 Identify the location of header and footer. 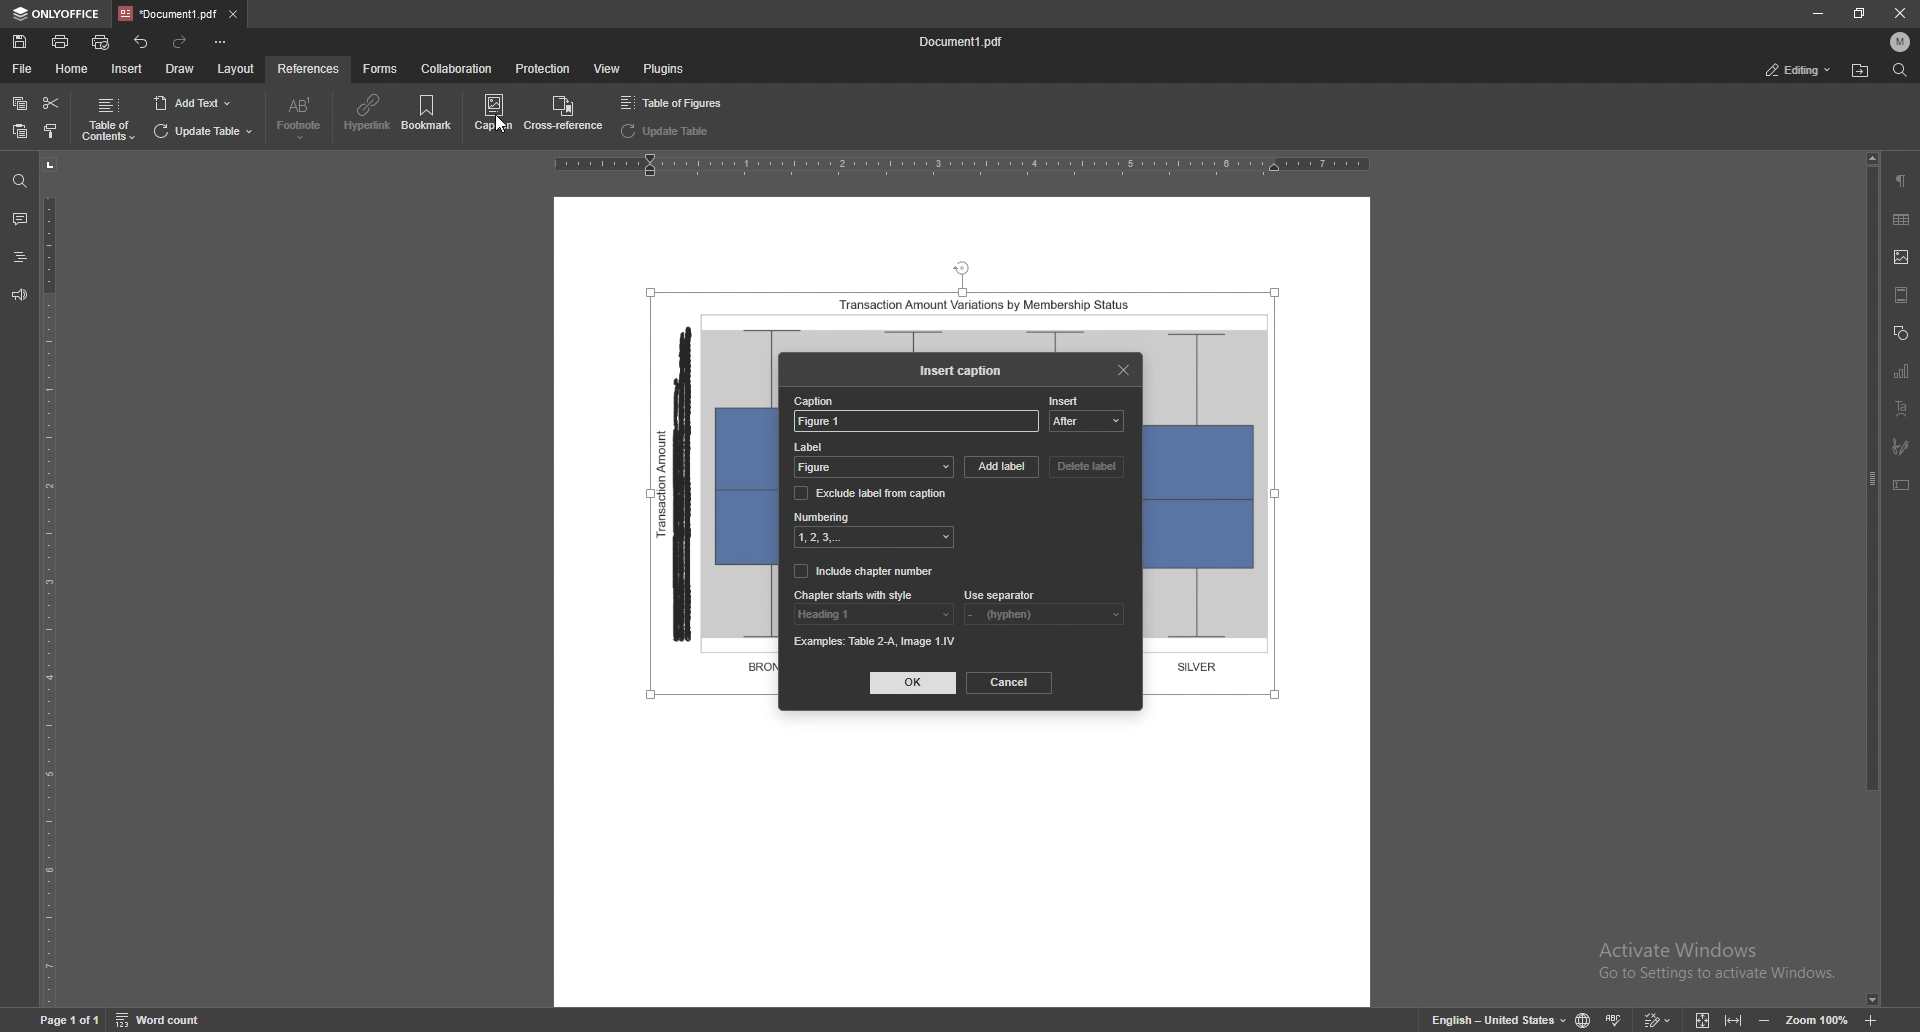
(1902, 294).